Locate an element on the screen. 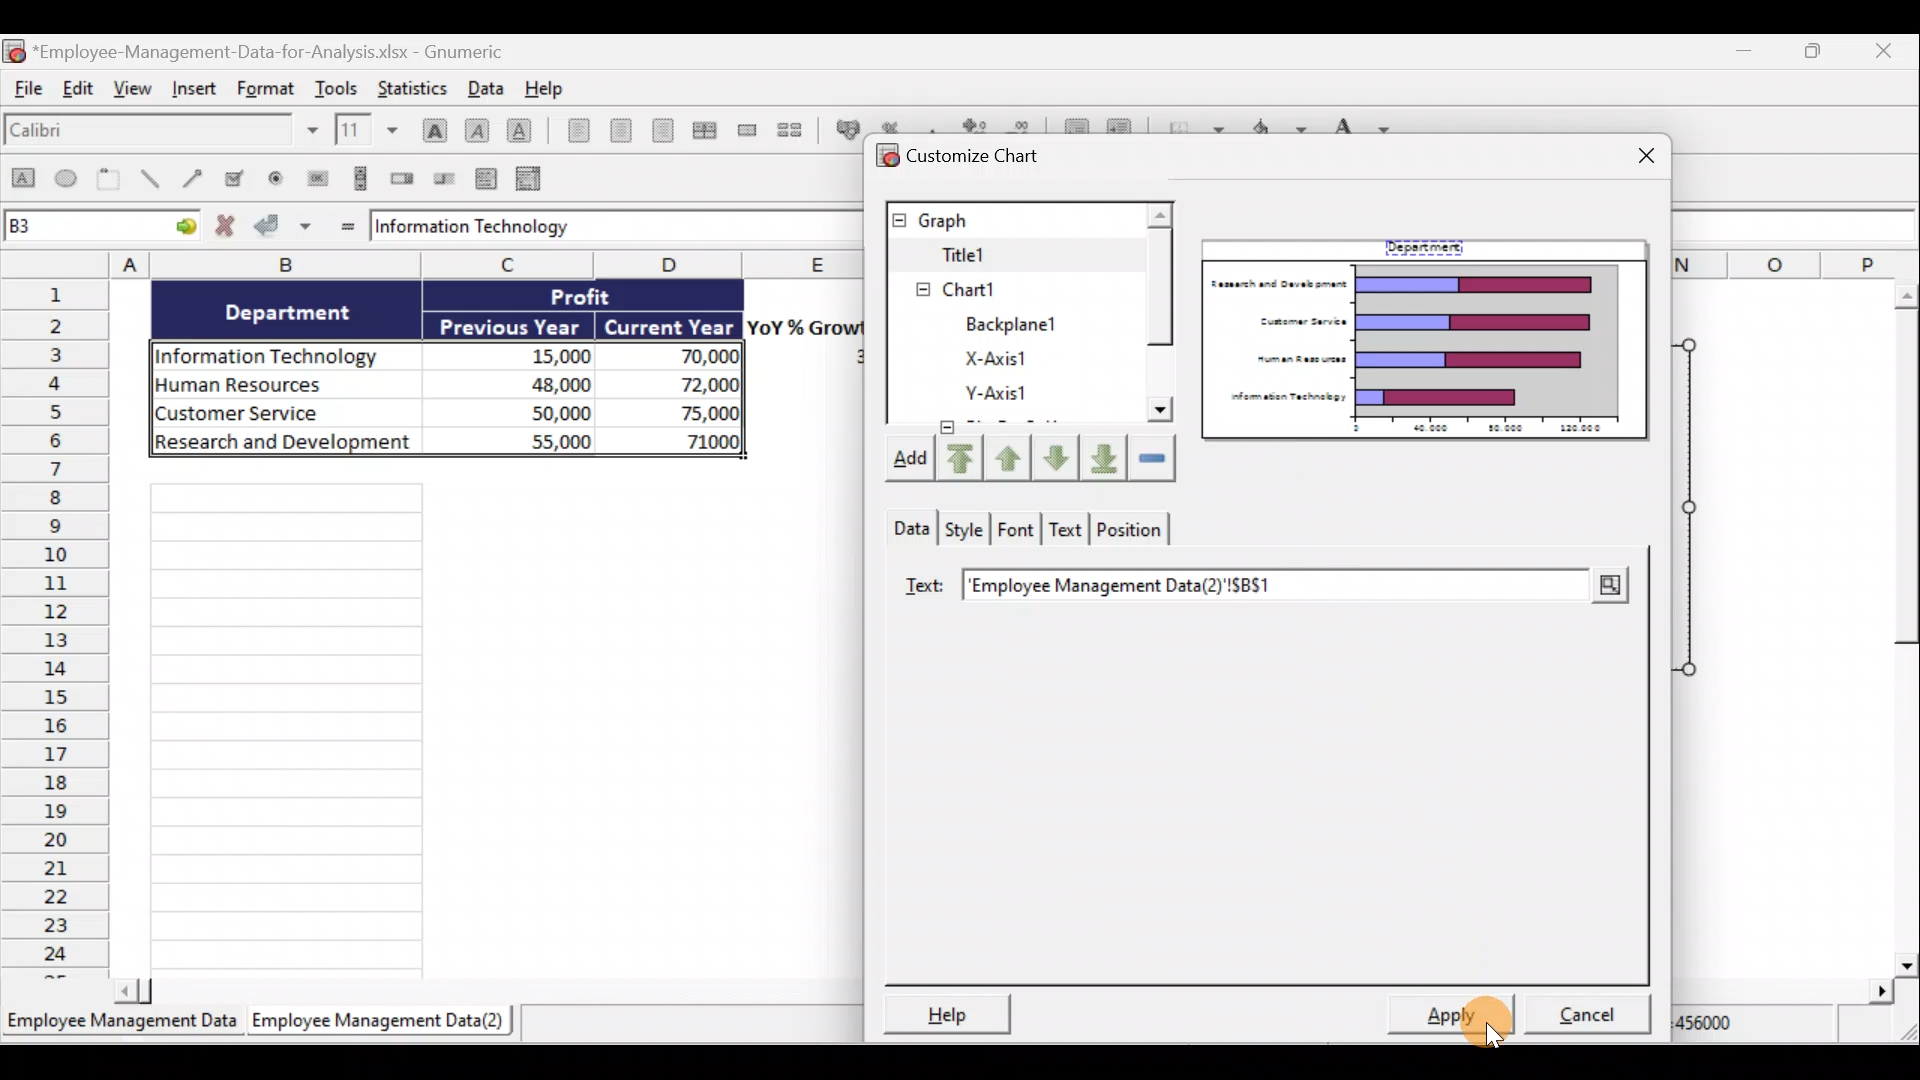  Text is located at coordinates (1070, 529).